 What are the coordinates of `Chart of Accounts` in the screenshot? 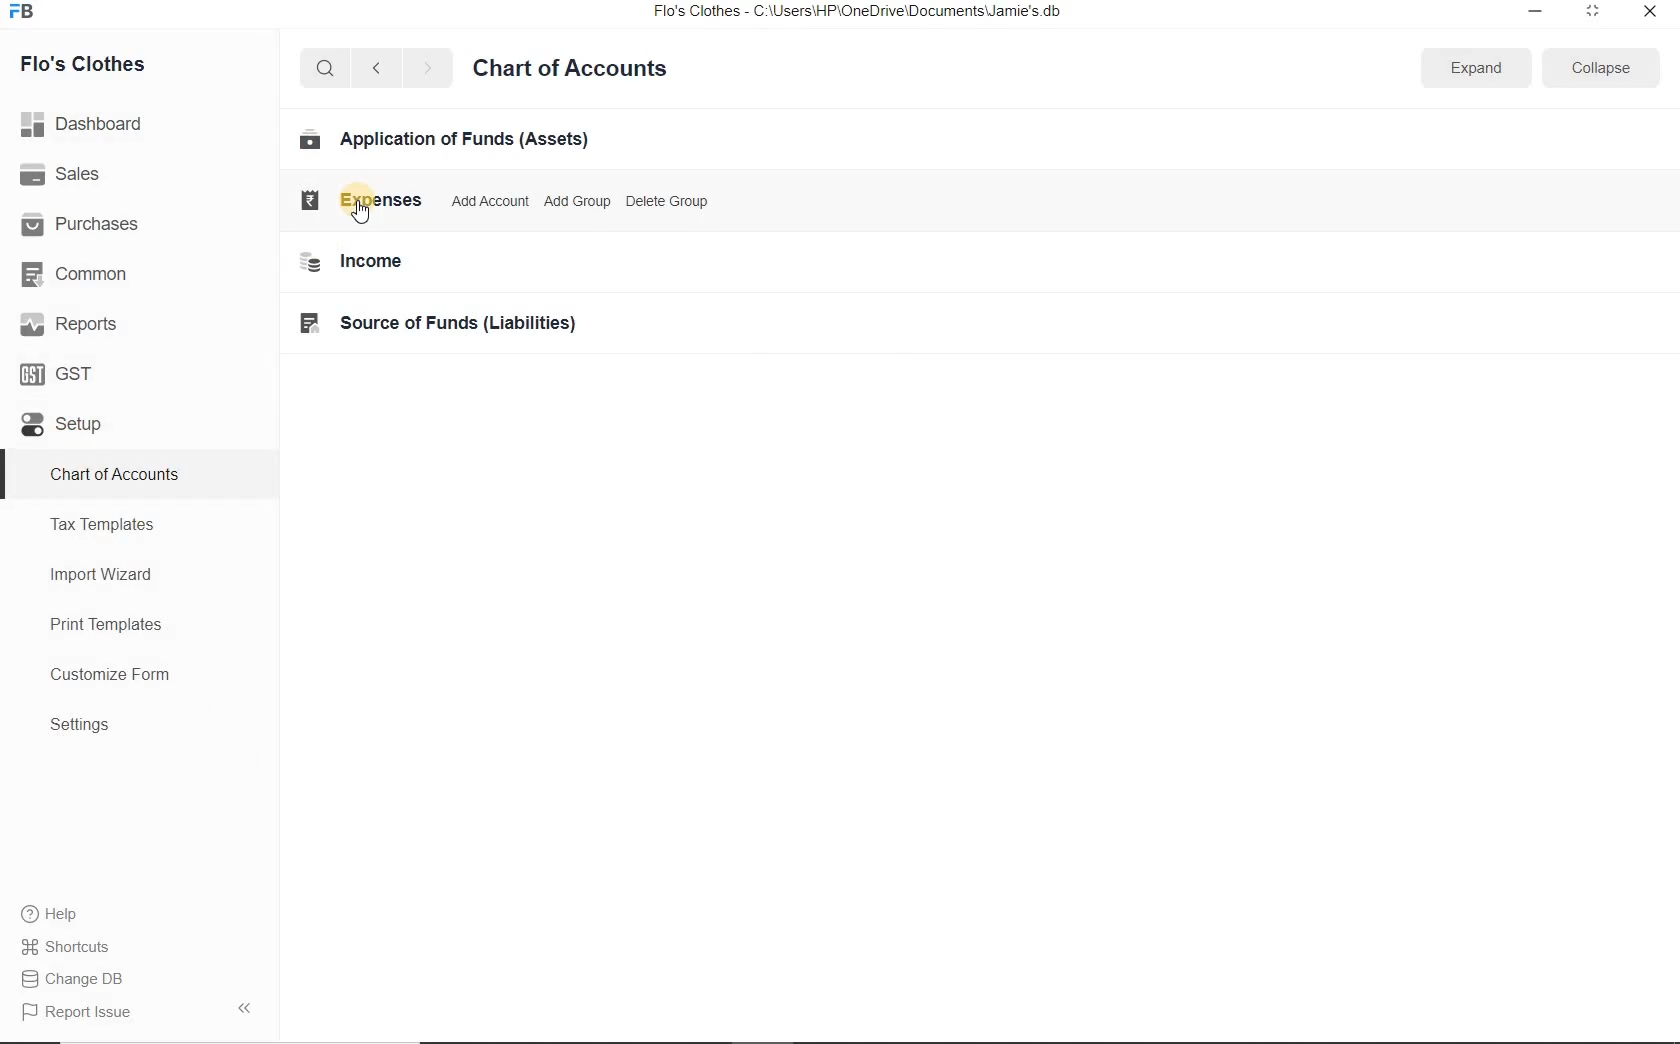 It's located at (570, 71).